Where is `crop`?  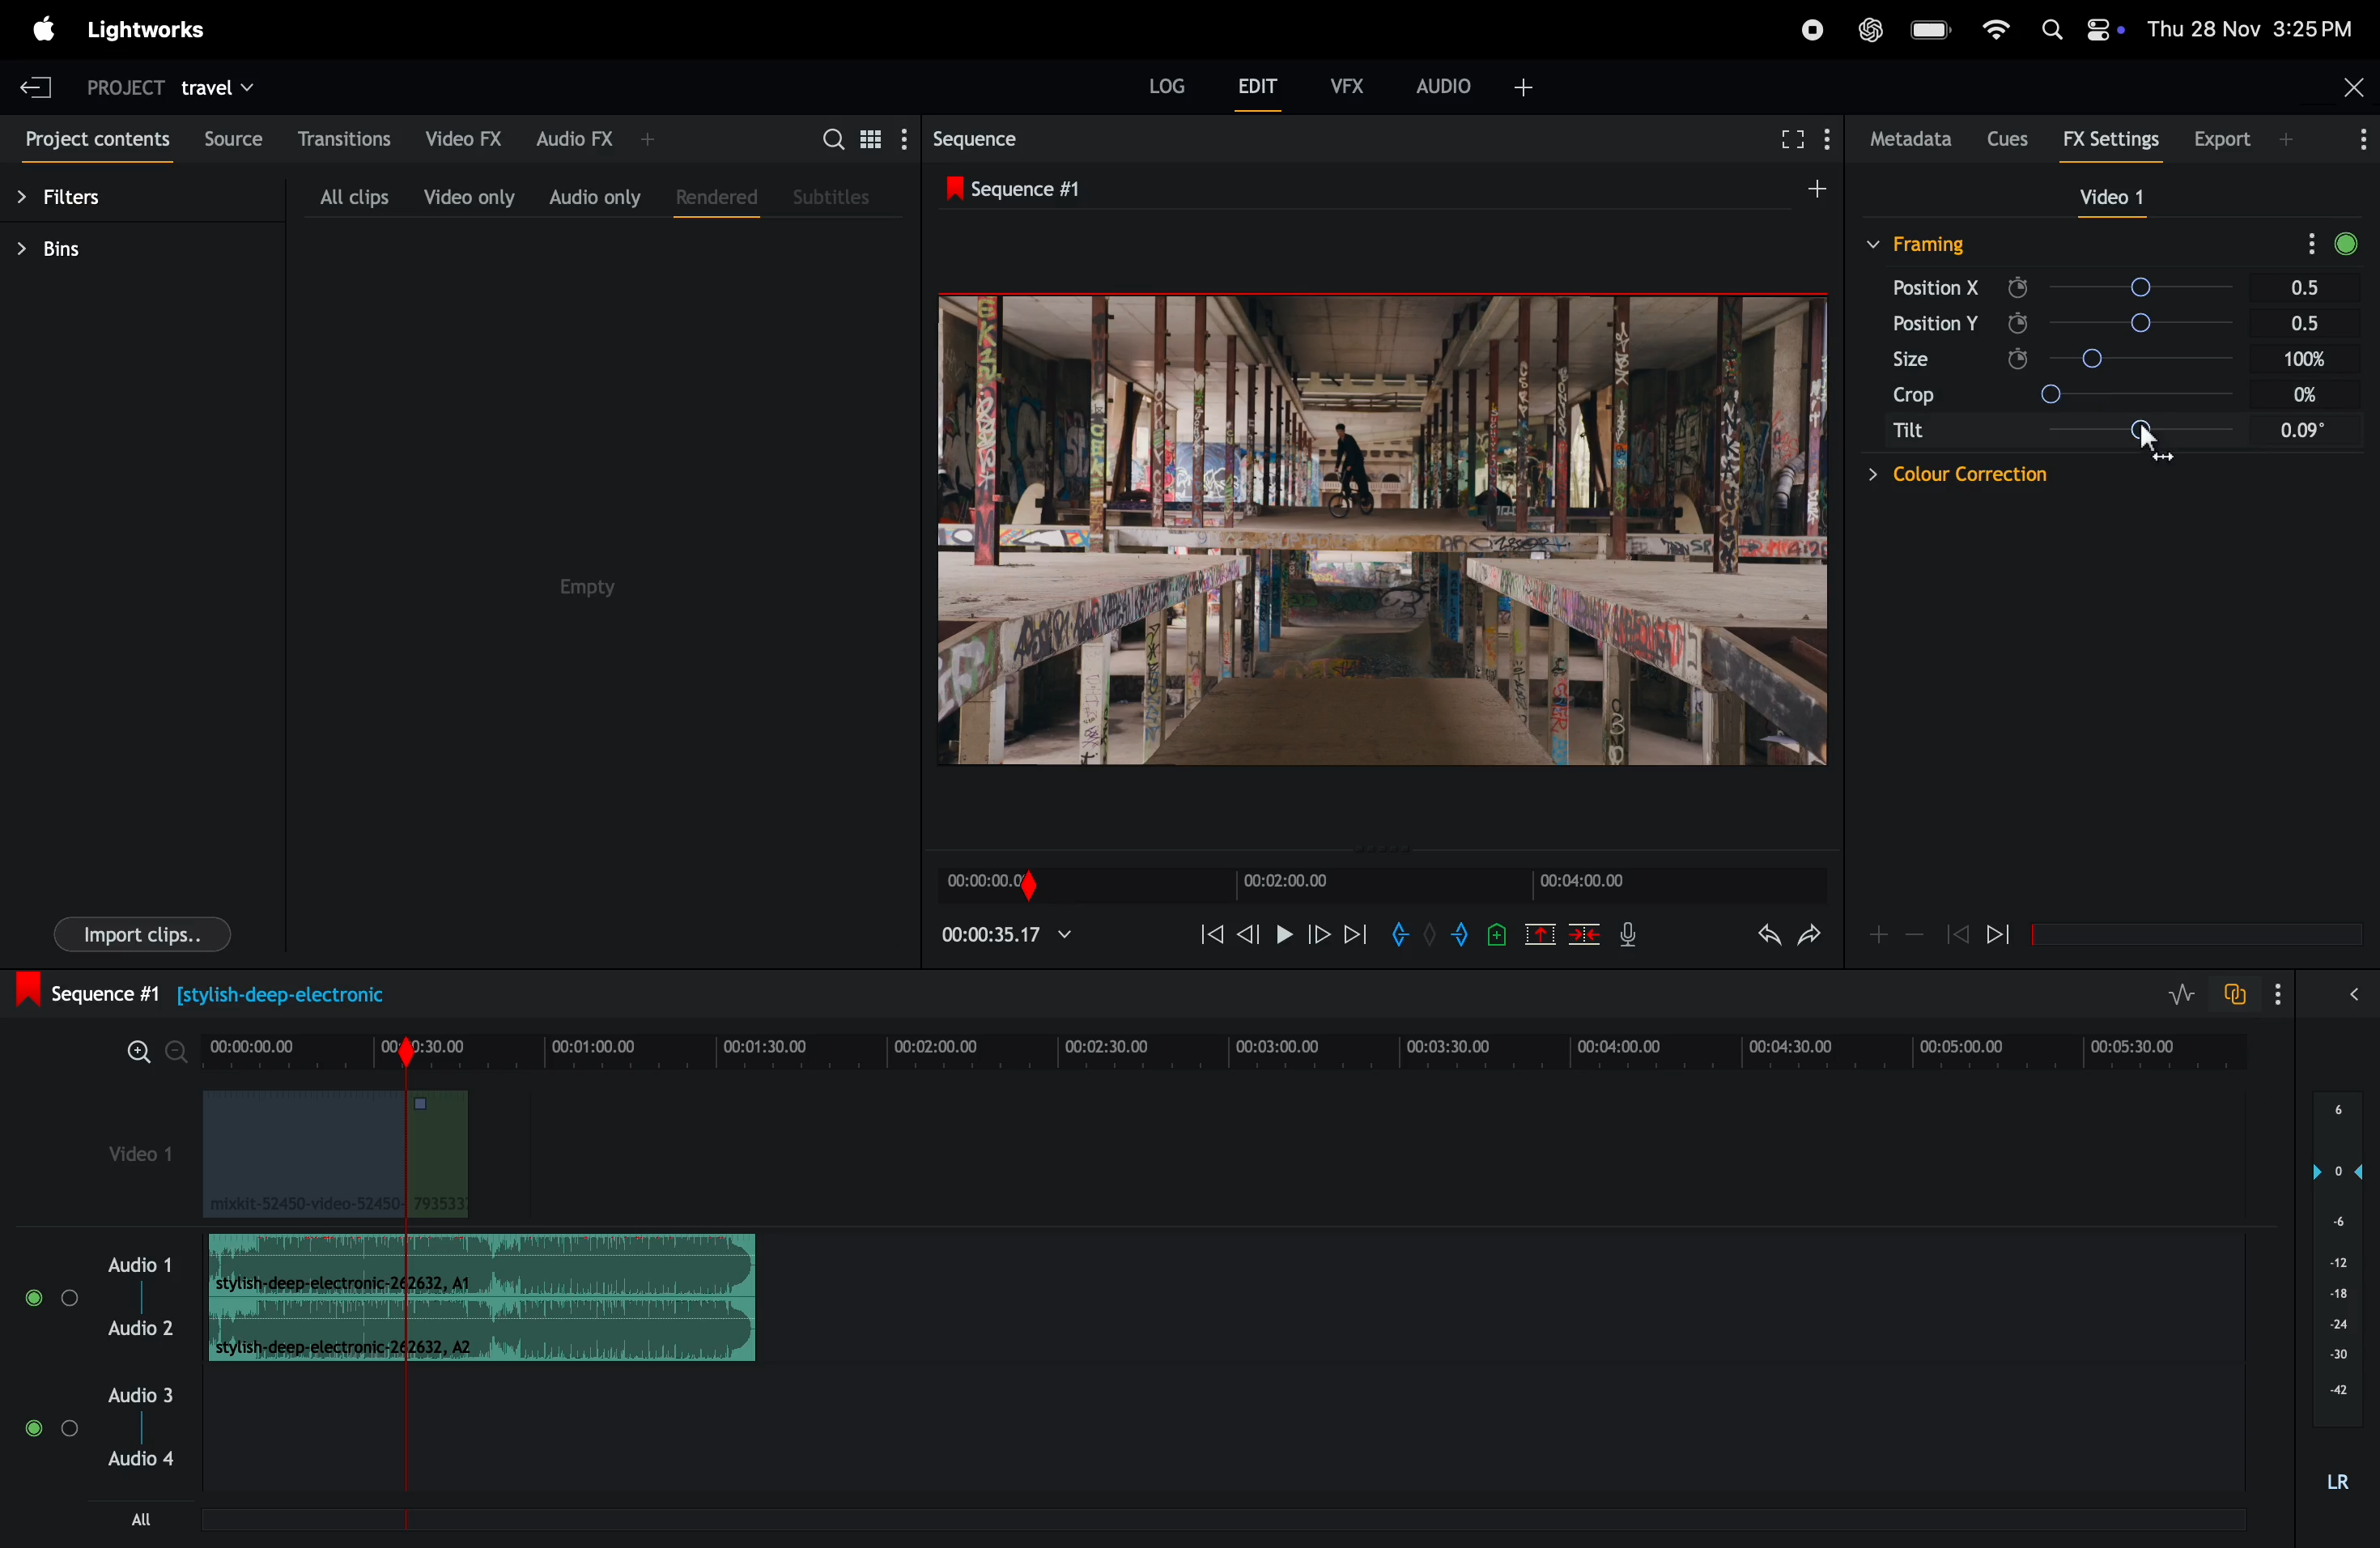
crop is located at coordinates (1915, 399).